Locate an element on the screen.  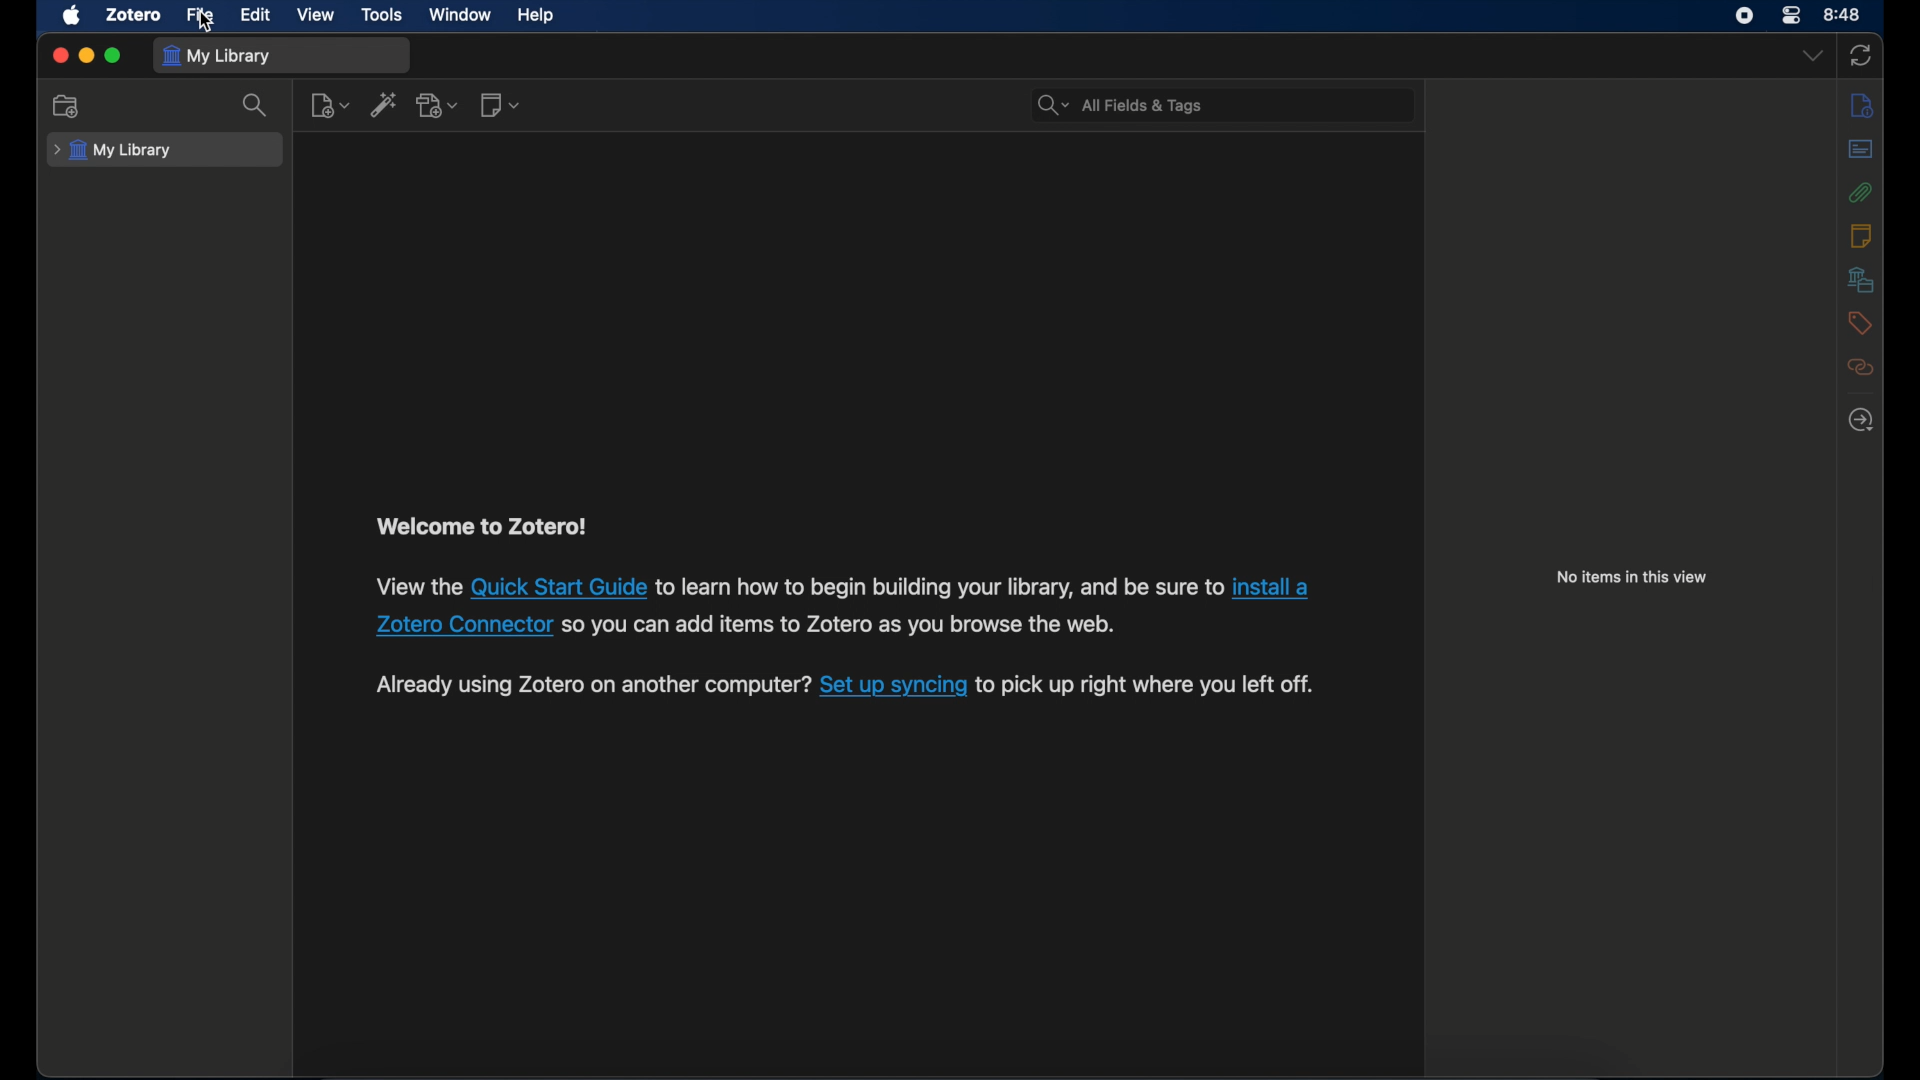
time is located at coordinates (1843, 15).